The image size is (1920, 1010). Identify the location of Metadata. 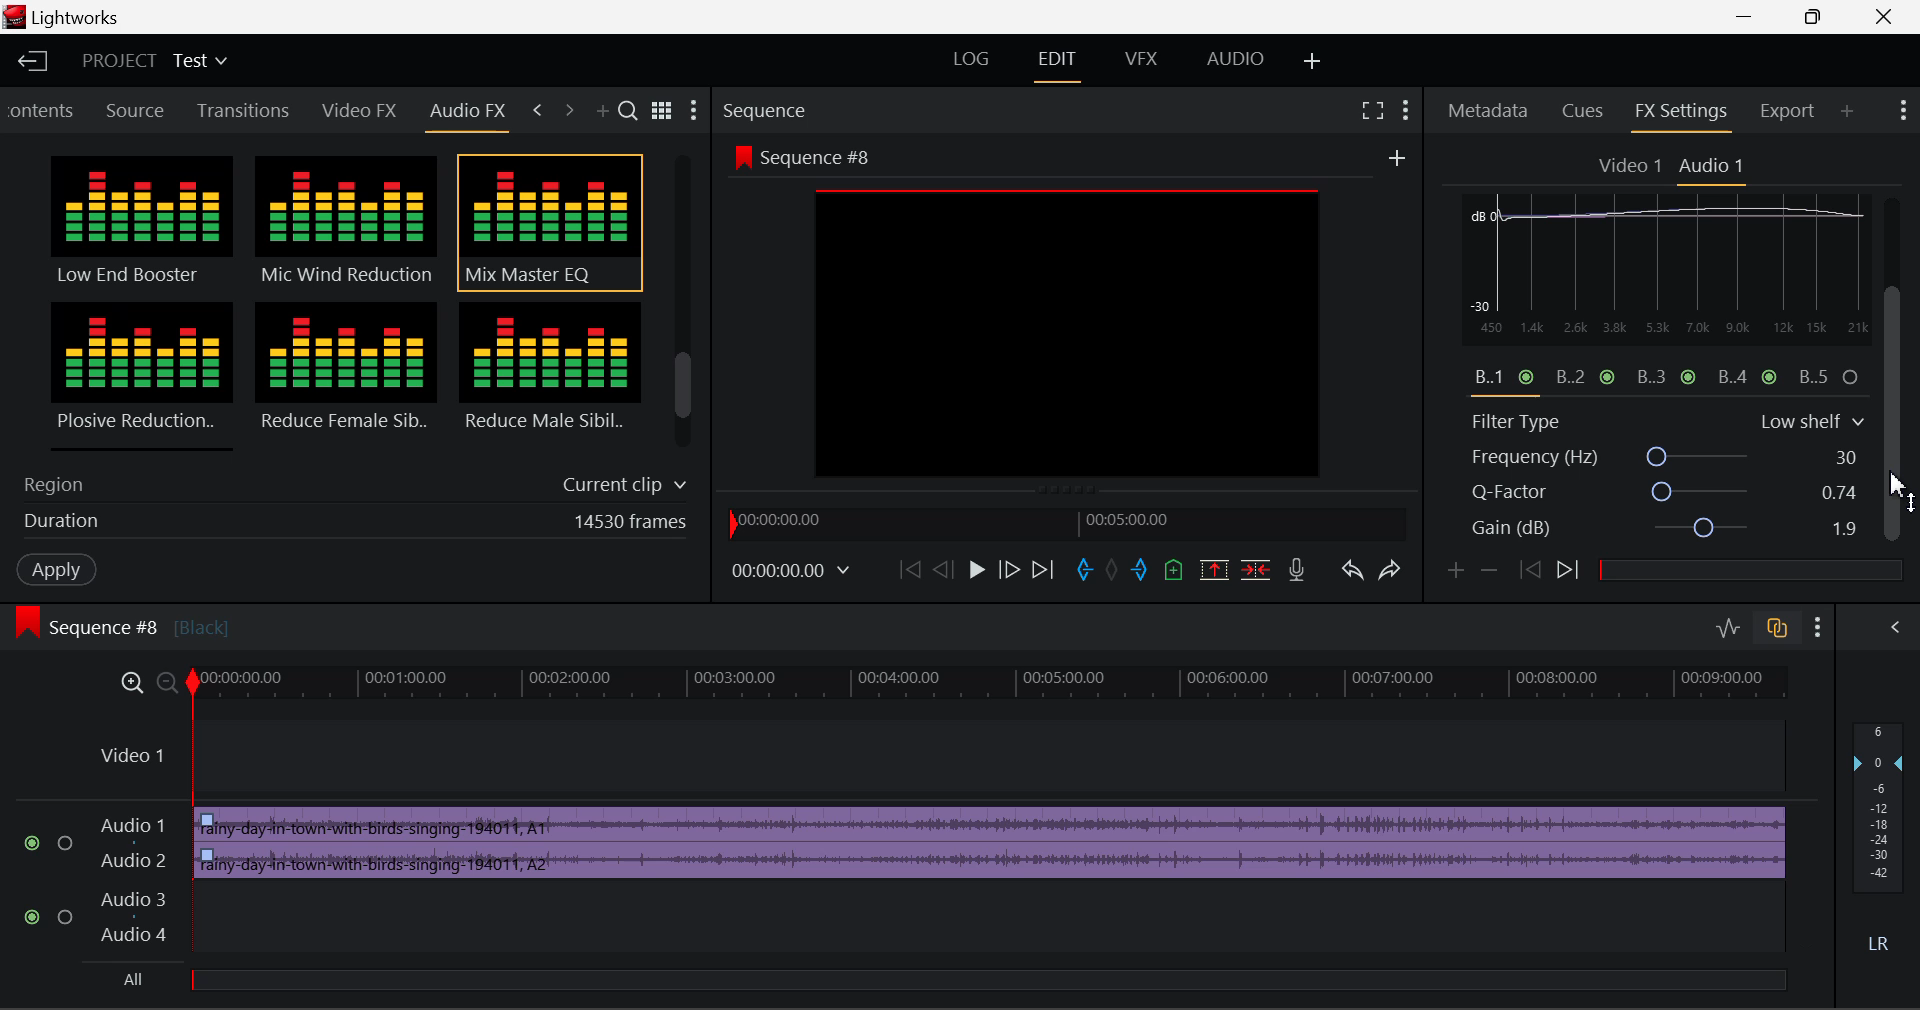
(1489, 113).